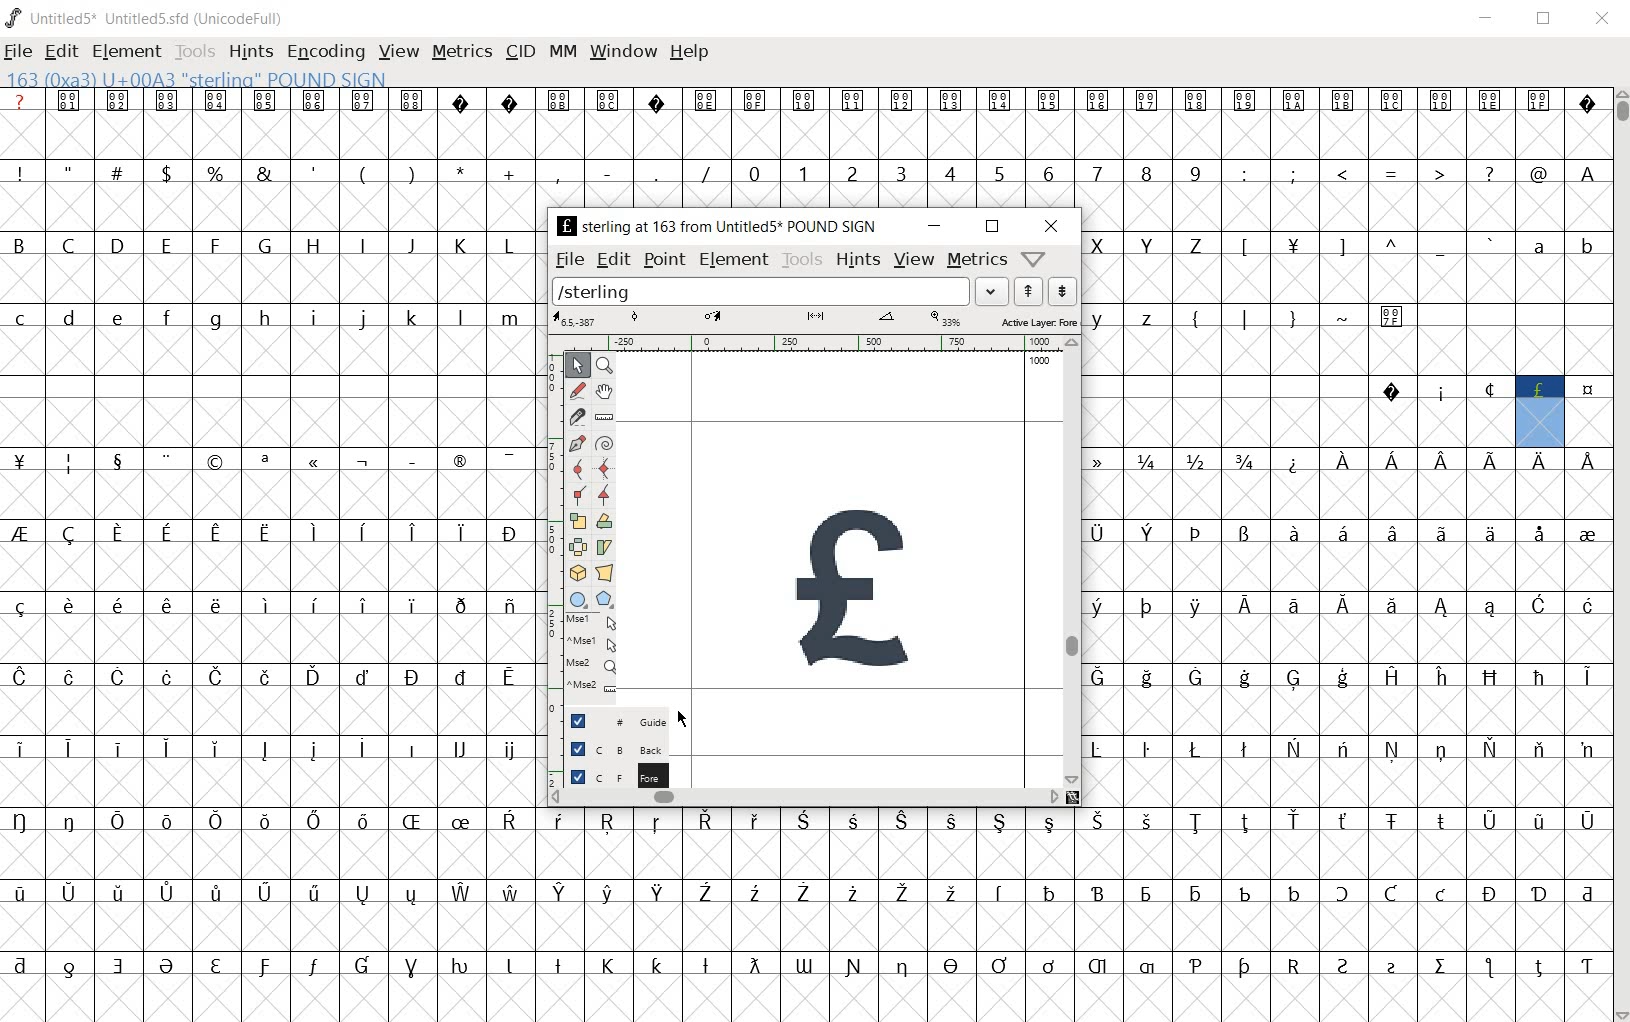 Image resolution: width=1630 pixels, height=1022 pixels. I want to click on 7, so click(1097, 174).